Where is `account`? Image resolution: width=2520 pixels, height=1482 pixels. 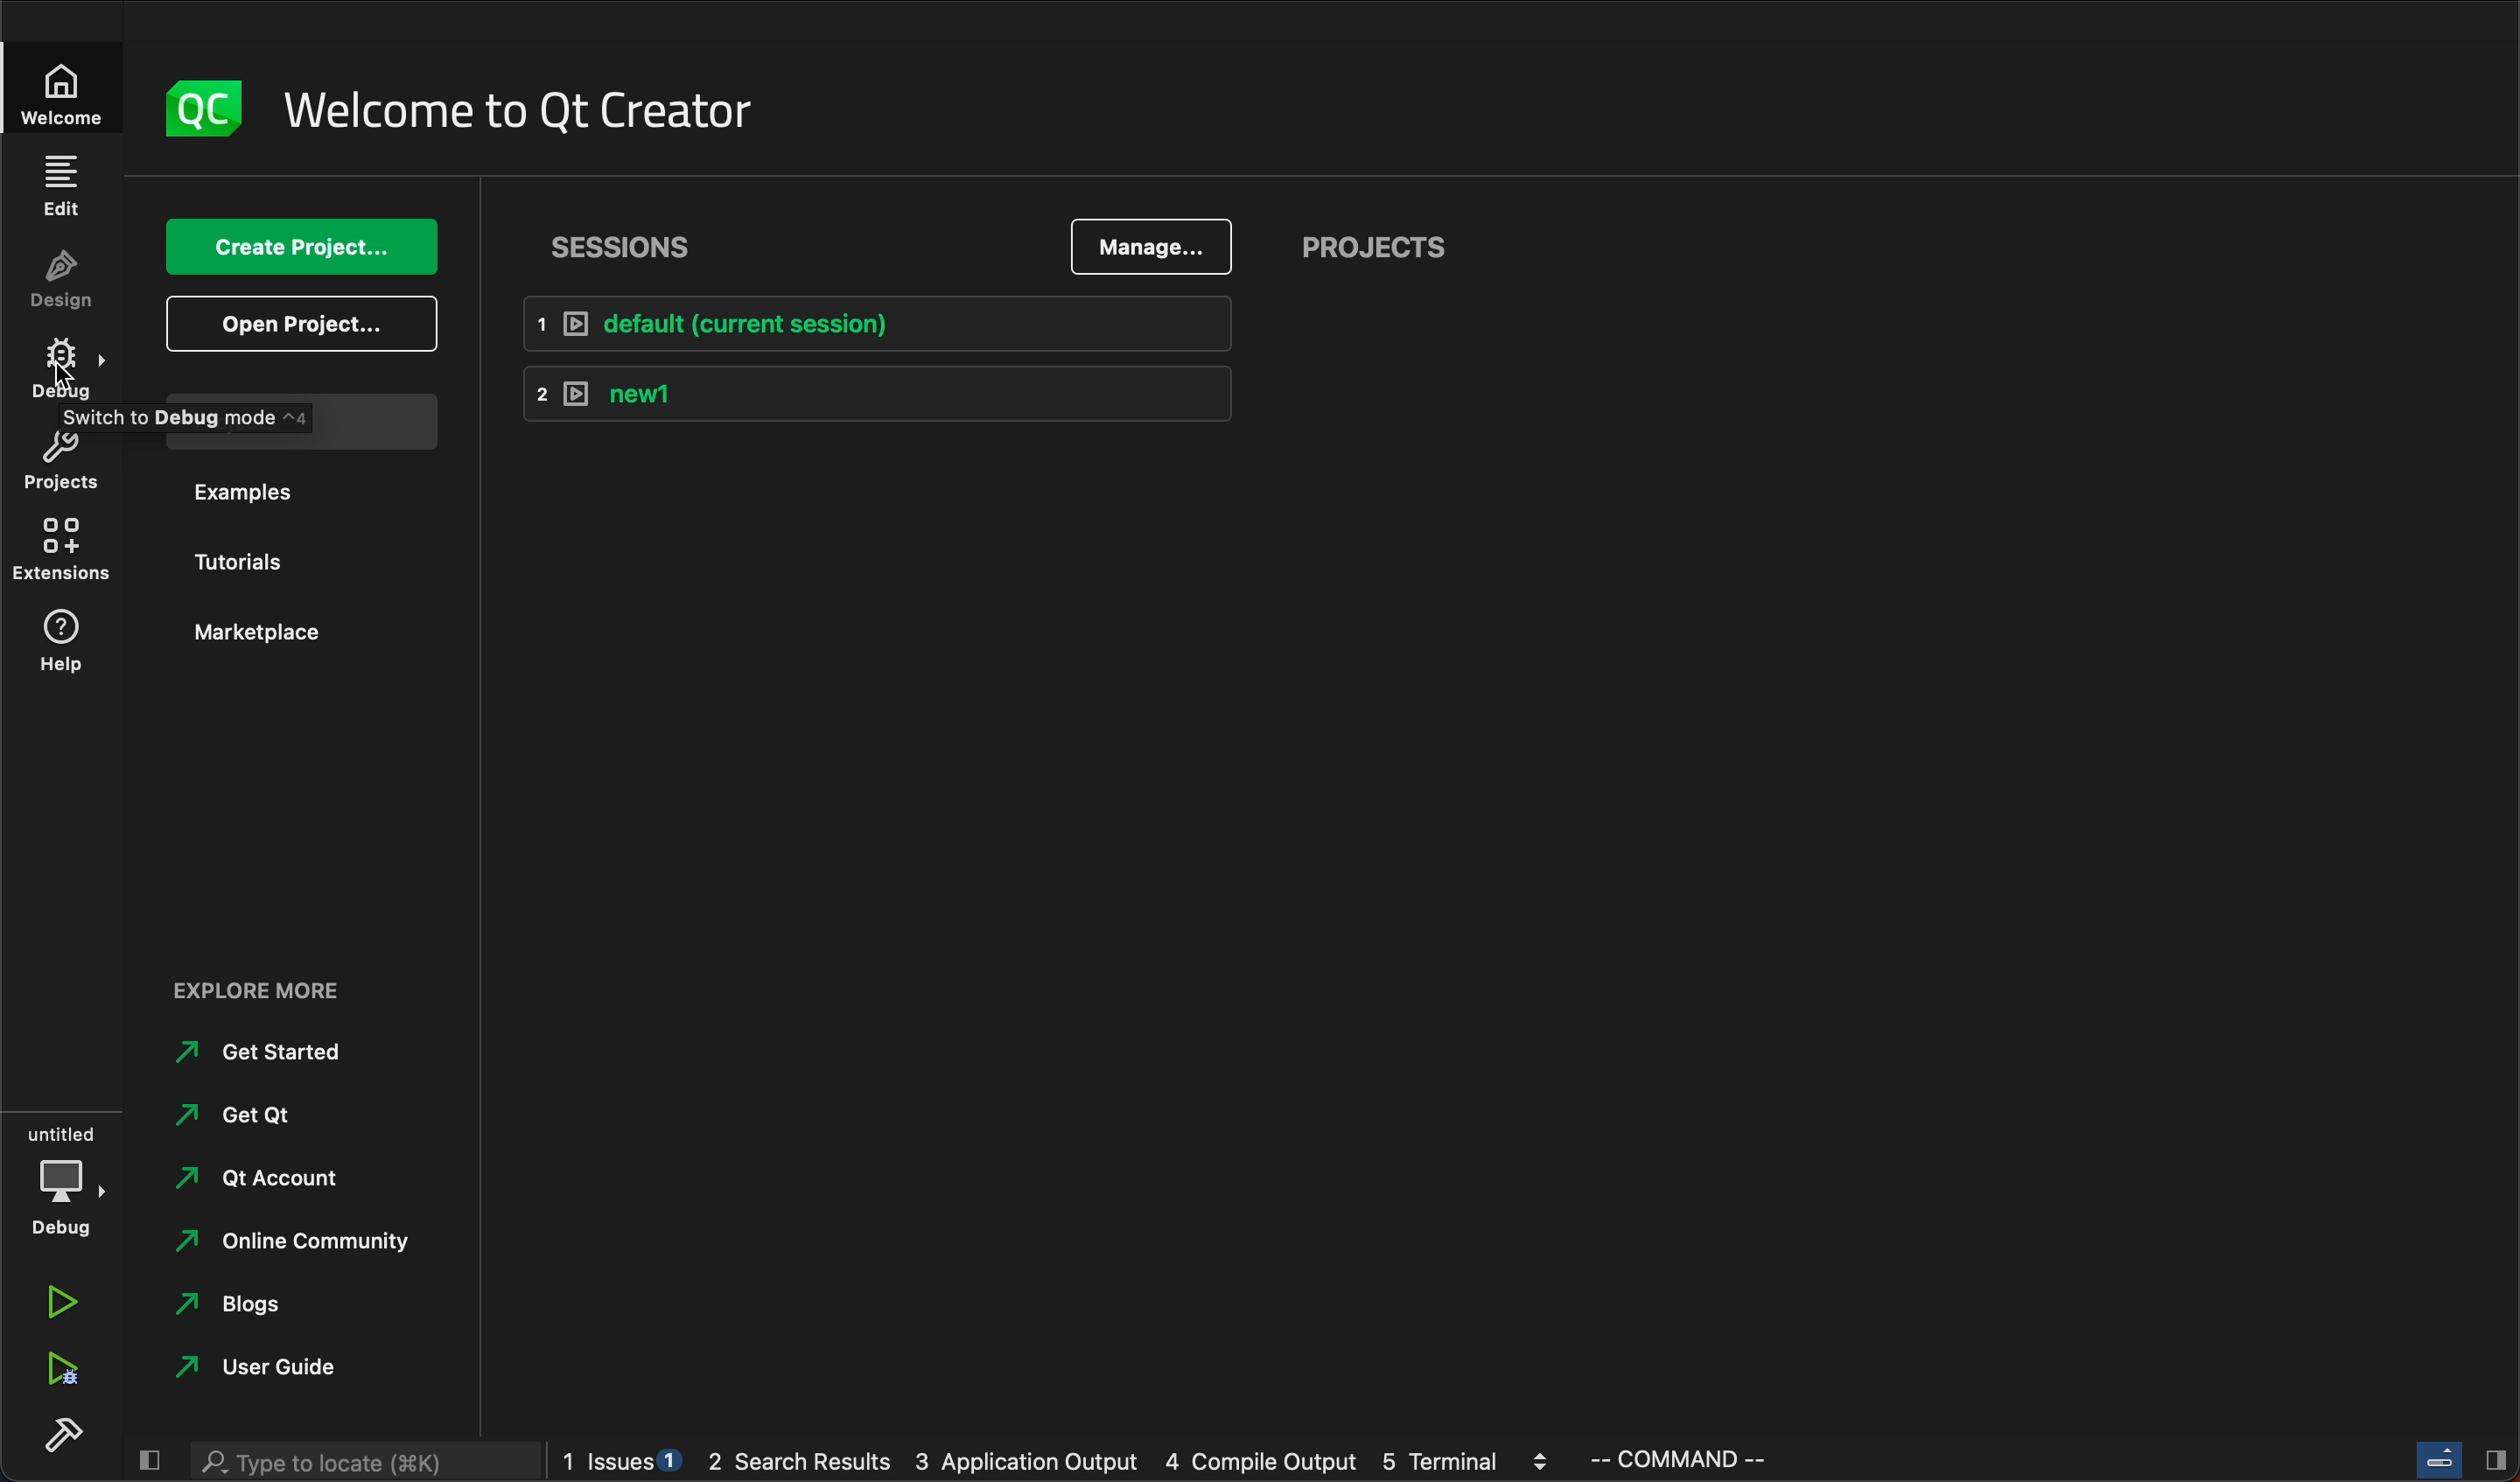
account is located at coordinates (270, 1181).